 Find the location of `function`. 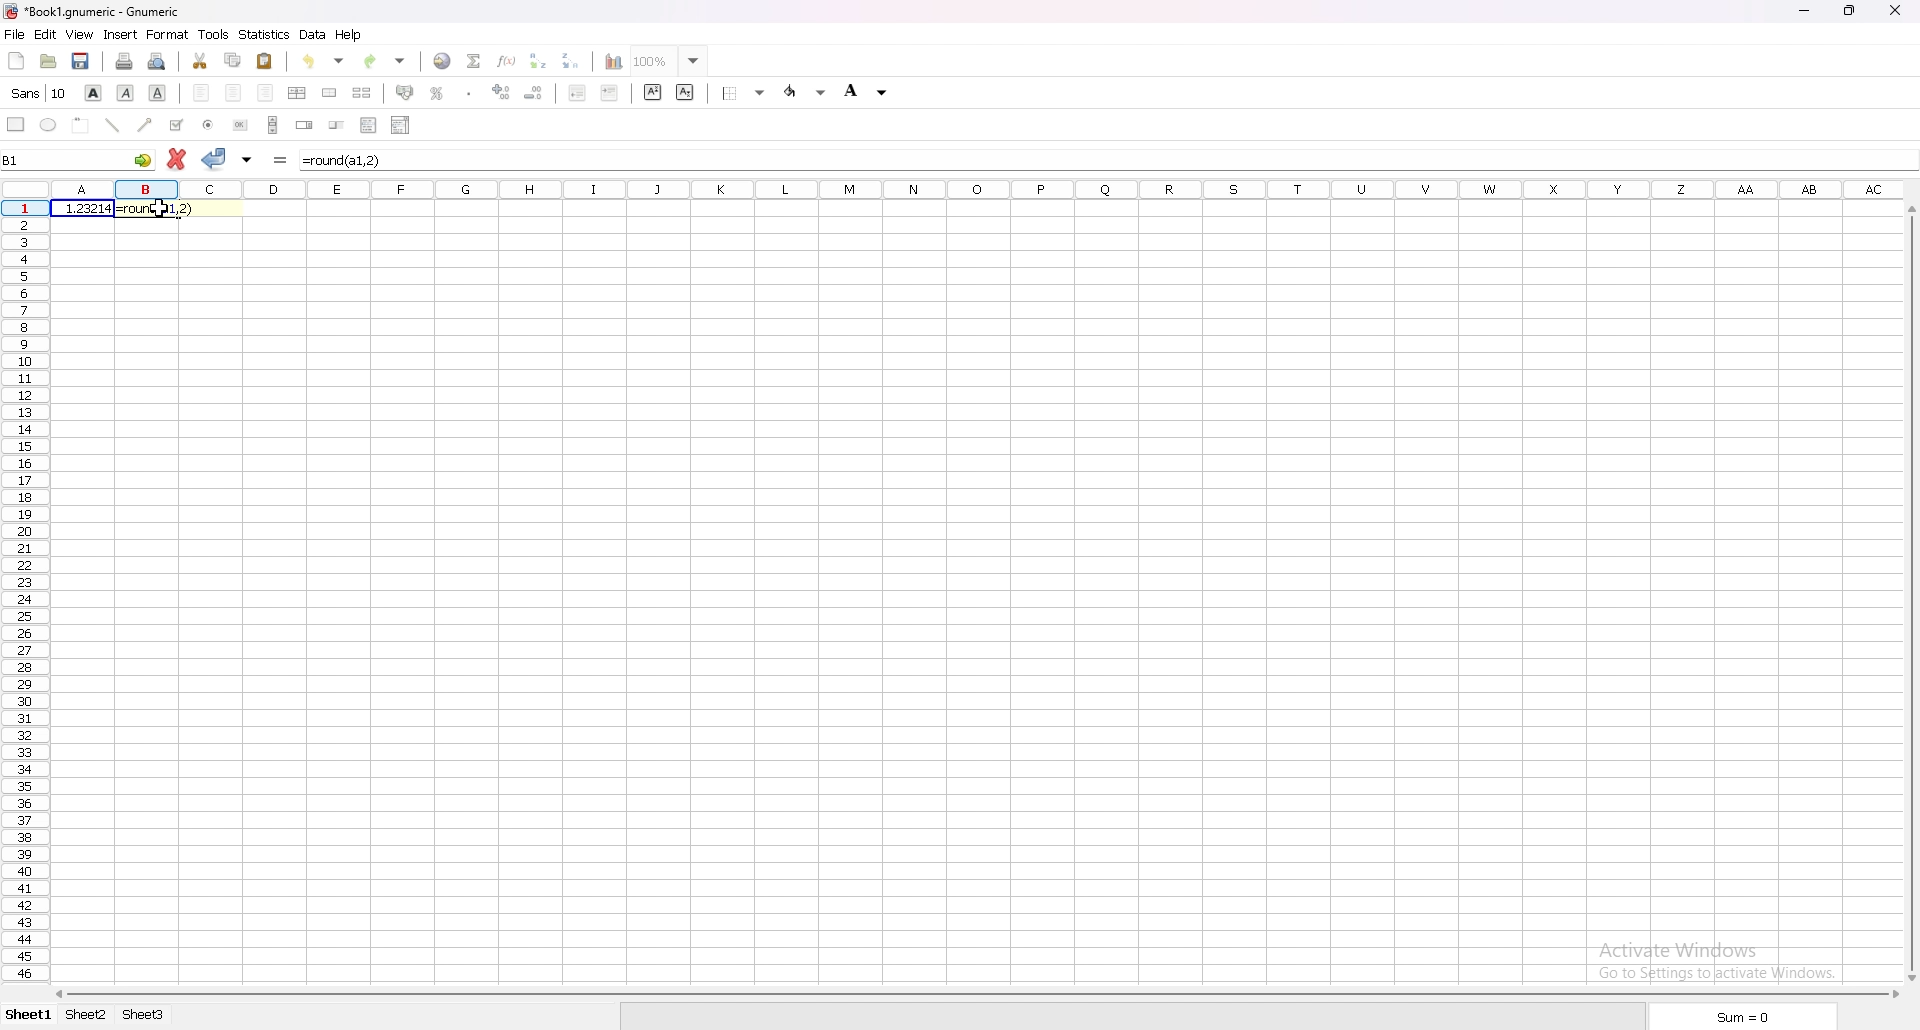

function is located at coordinates (507, 60).